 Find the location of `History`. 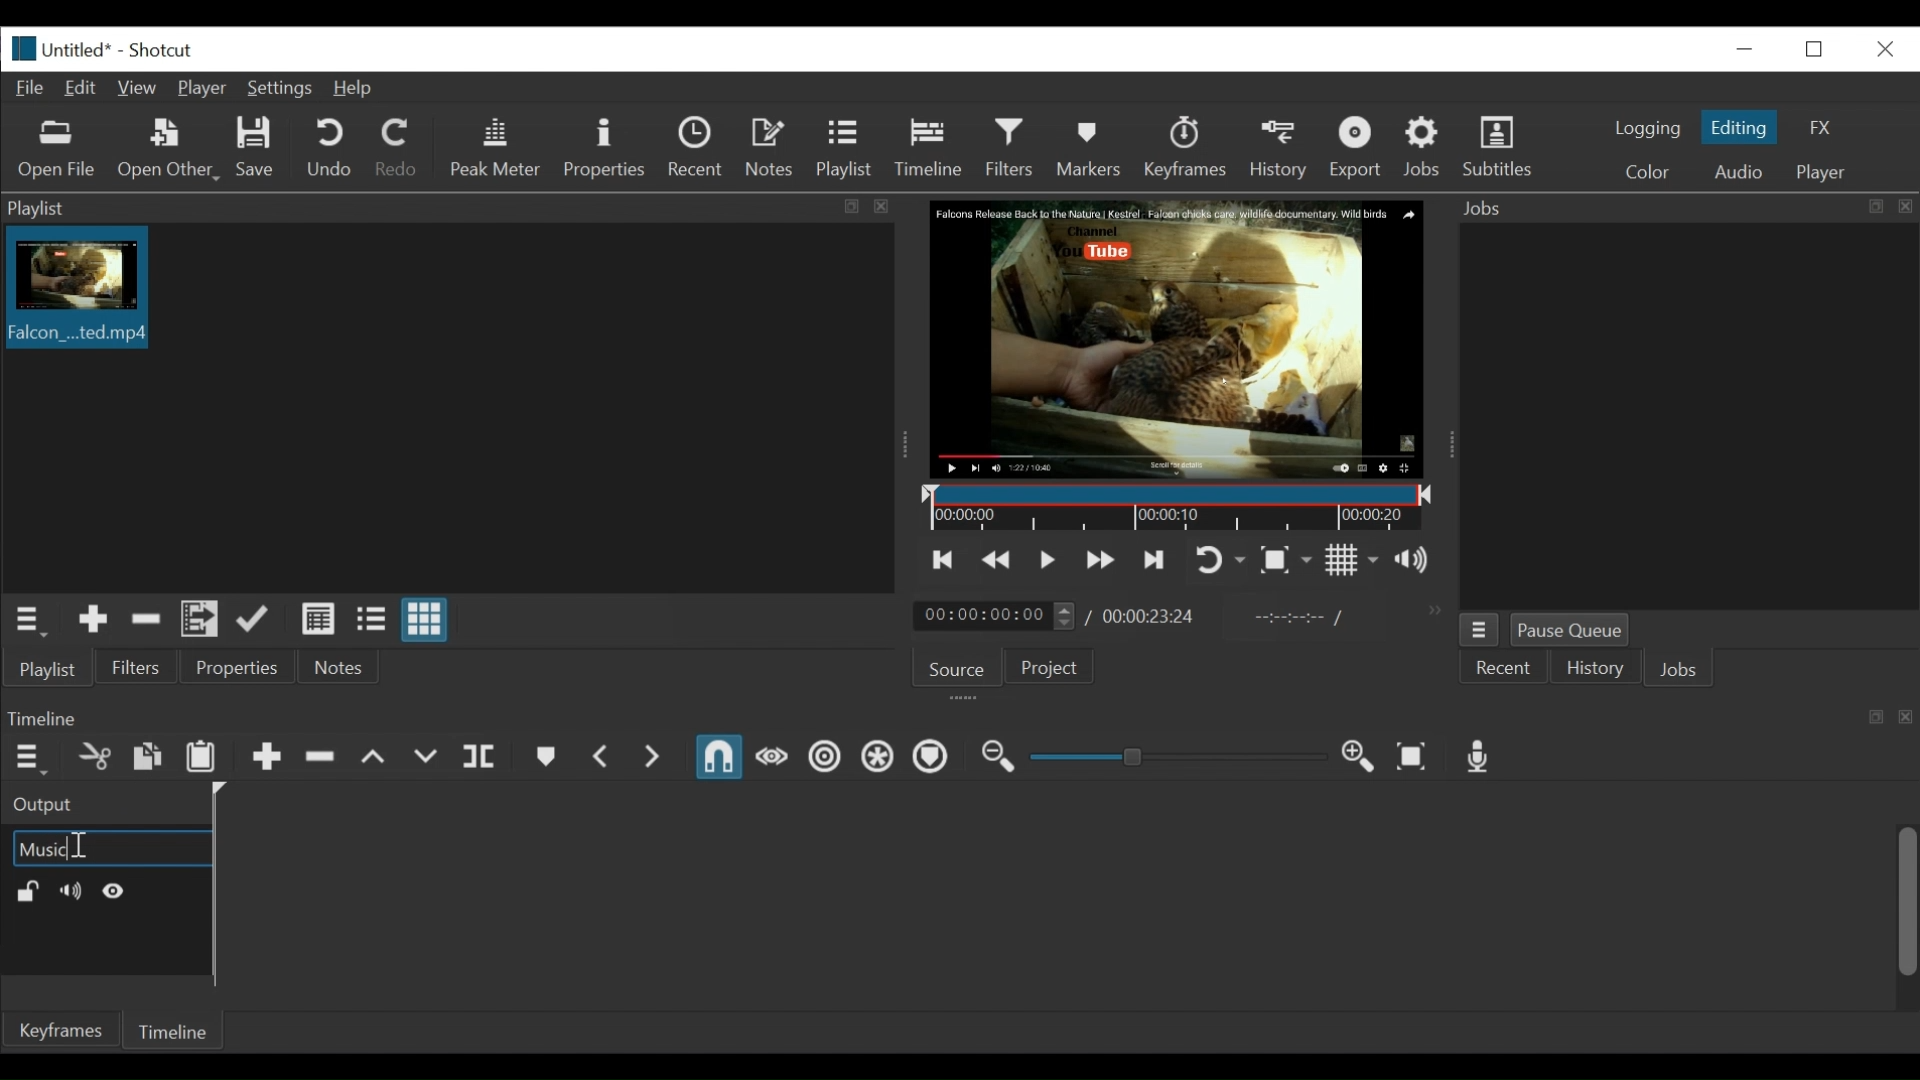

History is located at coordinates (1593, 668).